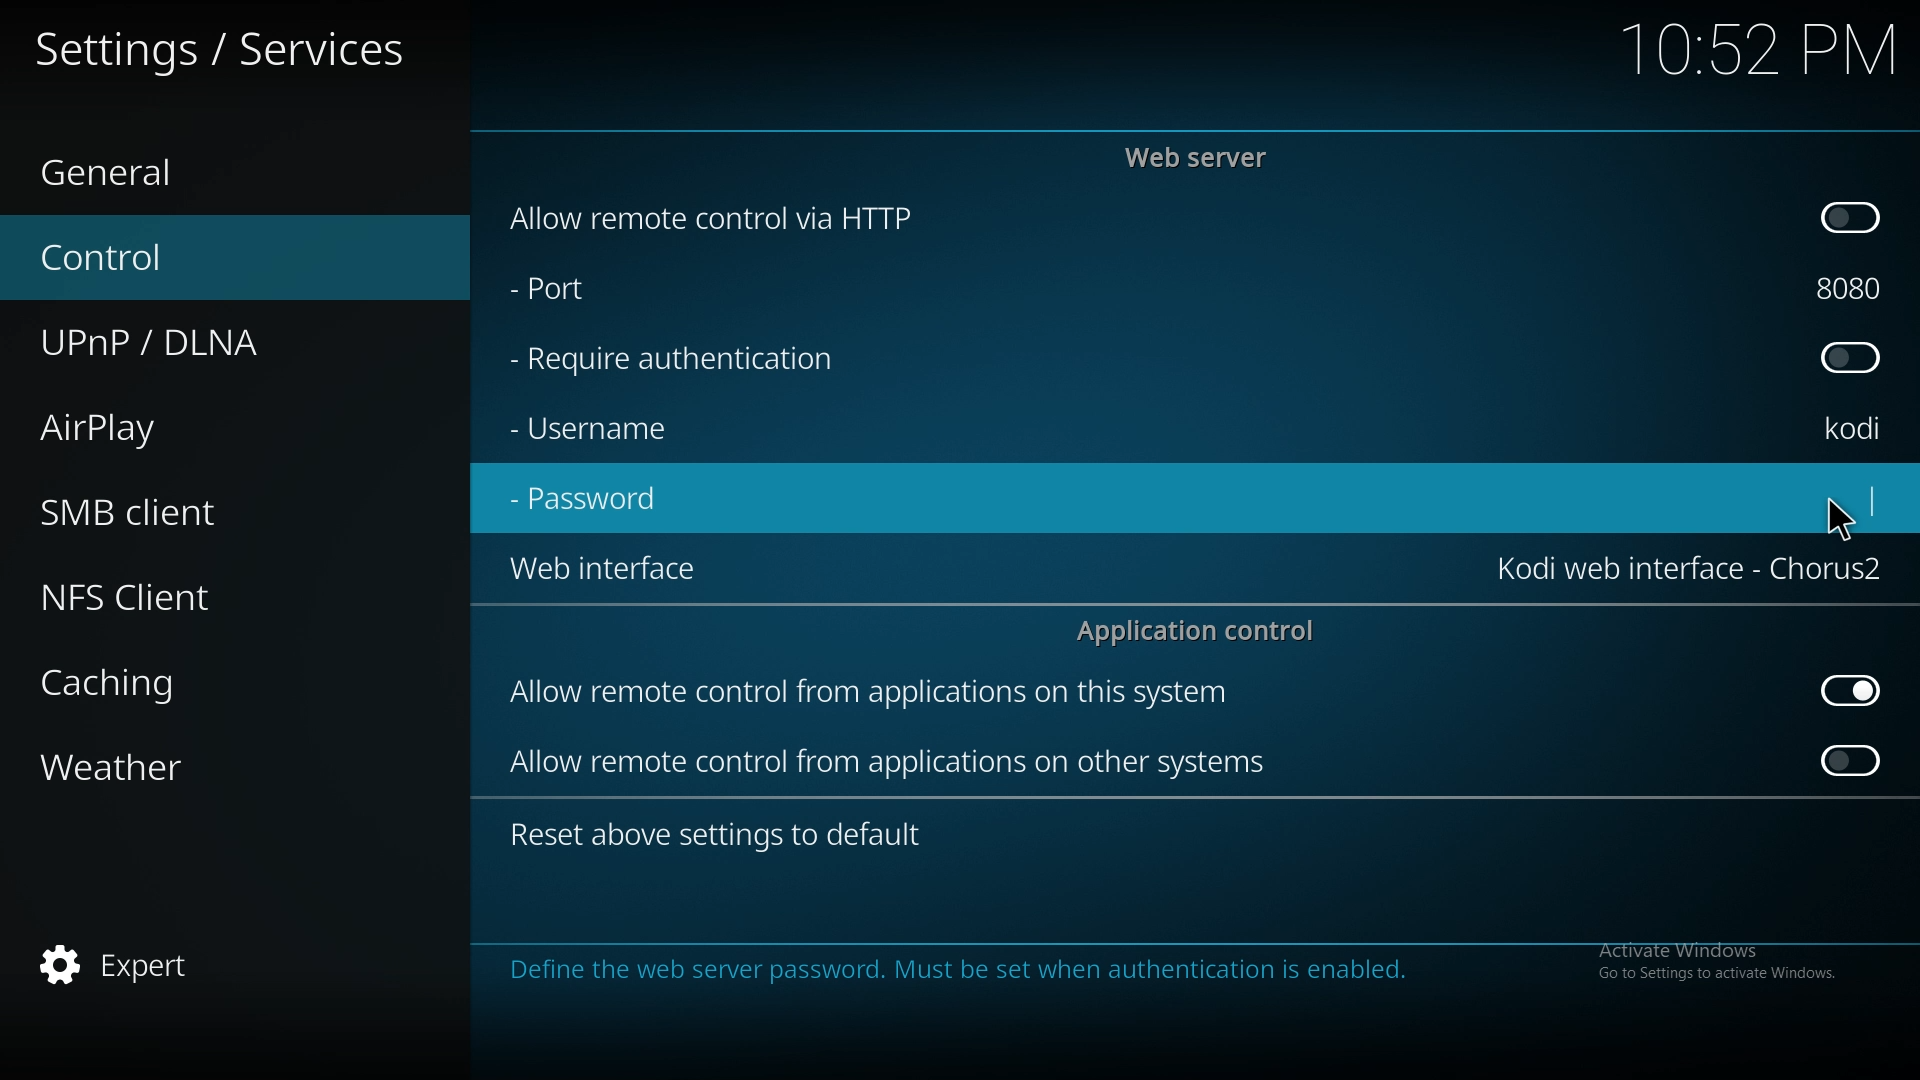 The image size is (1920, 1080). I want to click on time, so click(1758, 48).